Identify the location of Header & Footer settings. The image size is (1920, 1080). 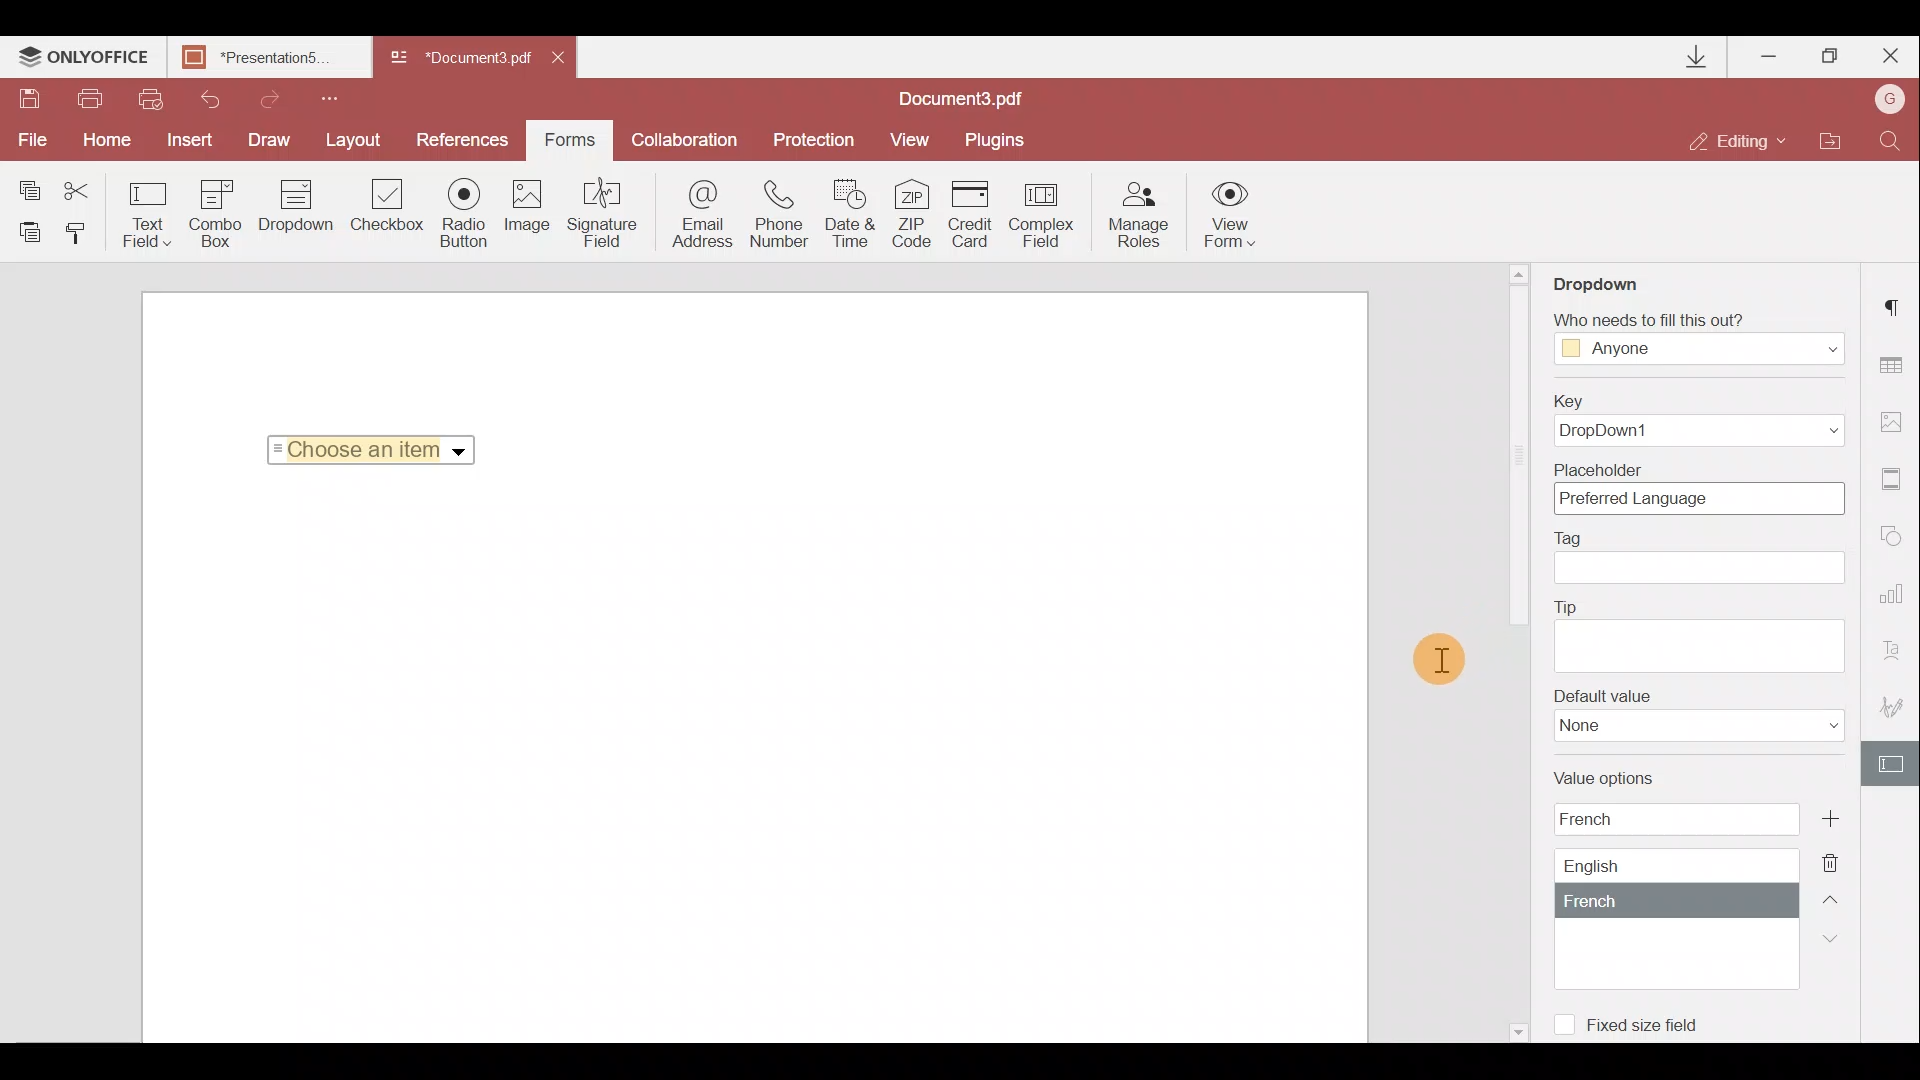
(1896, 483).